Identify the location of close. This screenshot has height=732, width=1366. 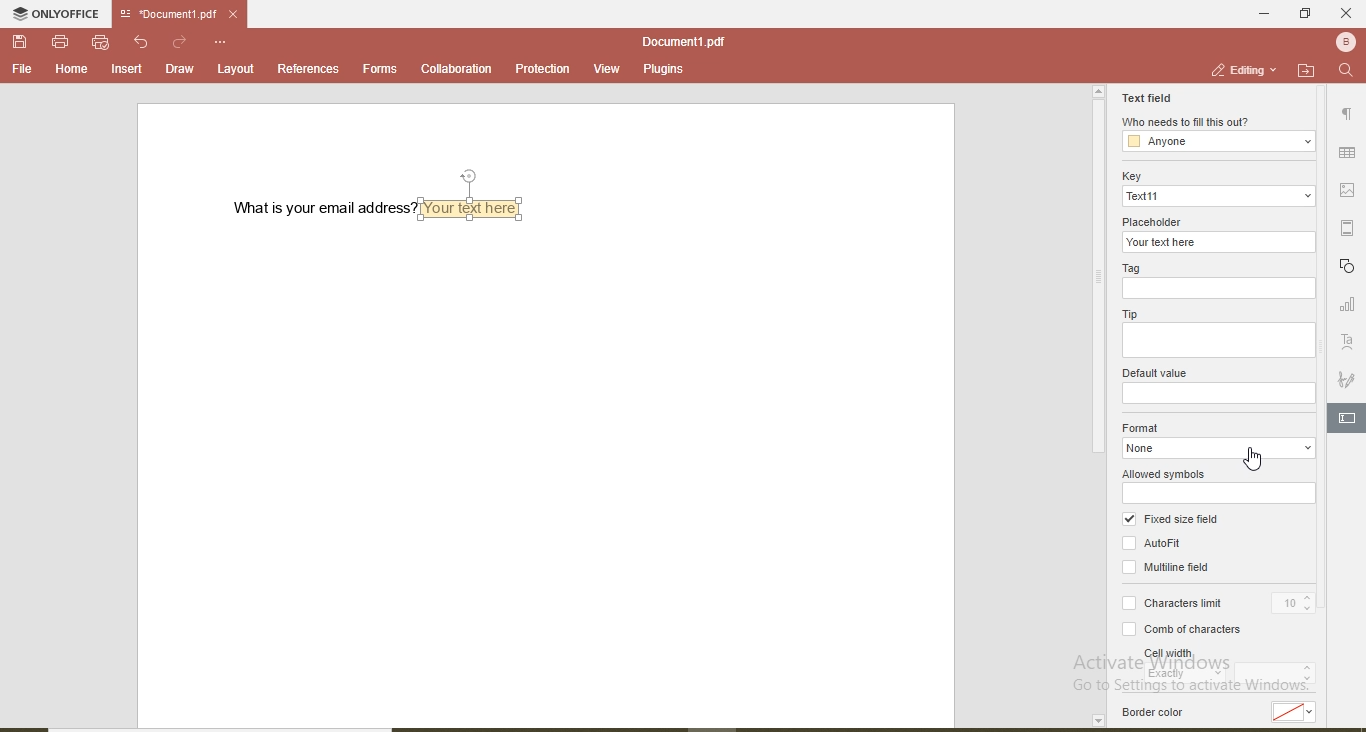
(1346, 13).